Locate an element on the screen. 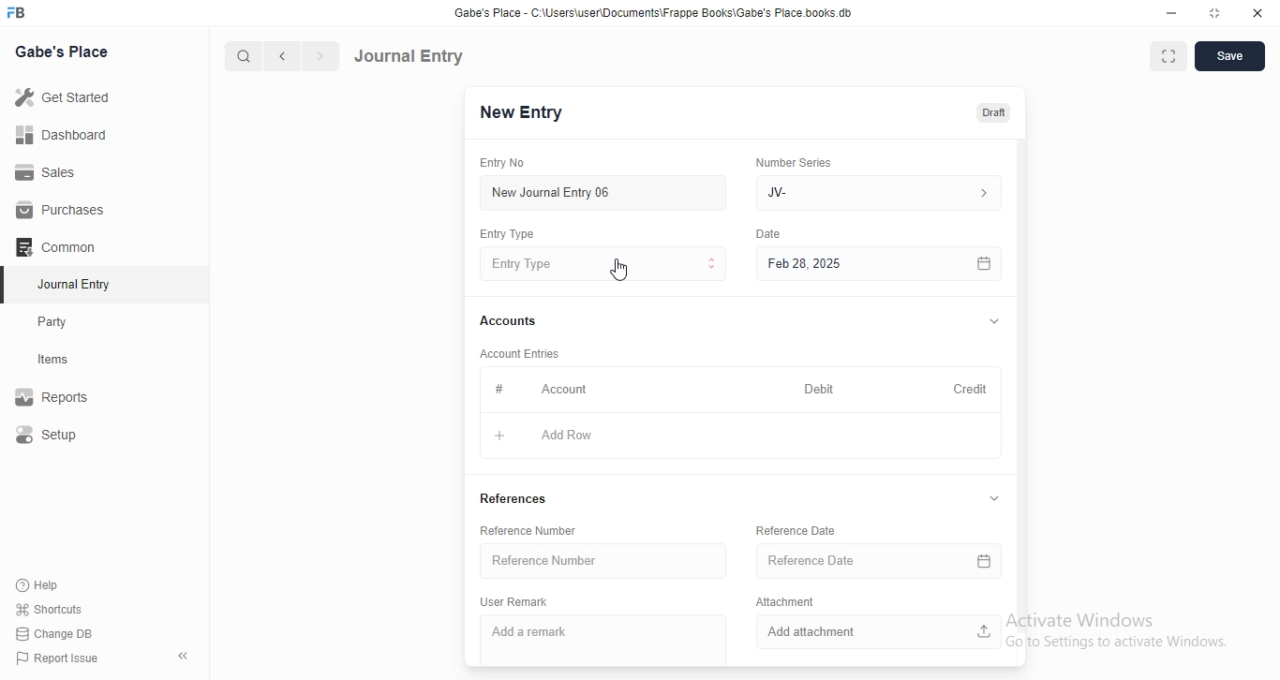 This screenshot has width=1280, height=680. Entry Type is located at coordinates (514, 233).